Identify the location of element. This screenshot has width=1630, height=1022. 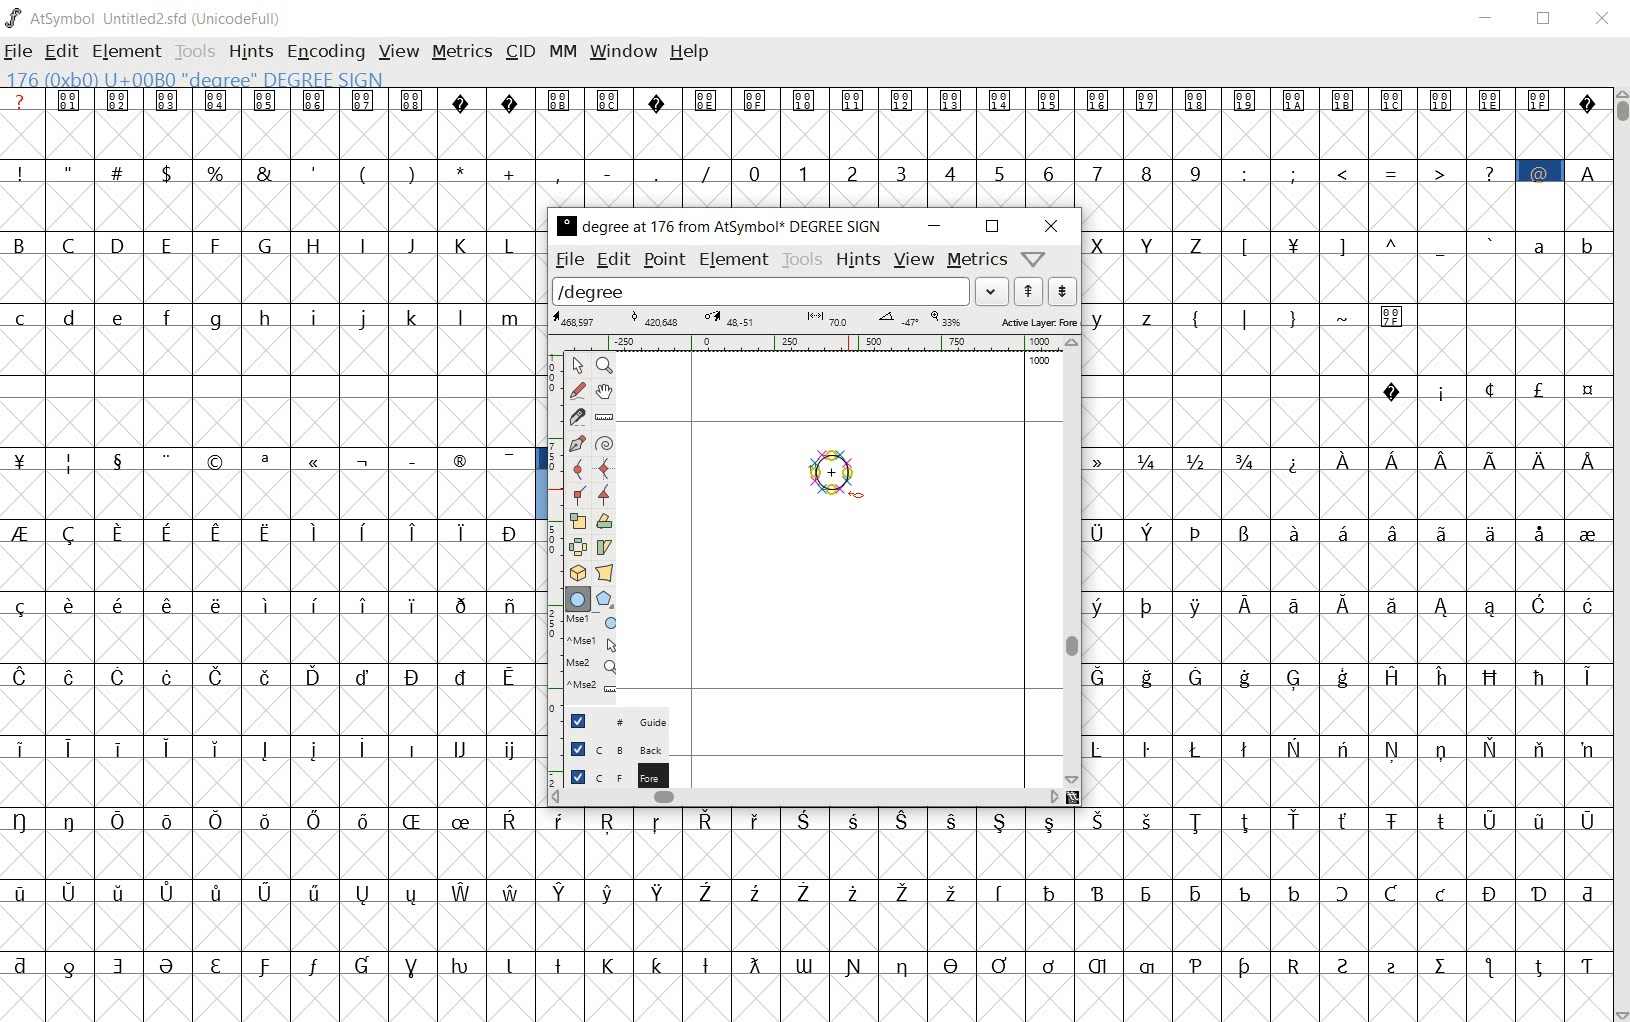
(127, 51).